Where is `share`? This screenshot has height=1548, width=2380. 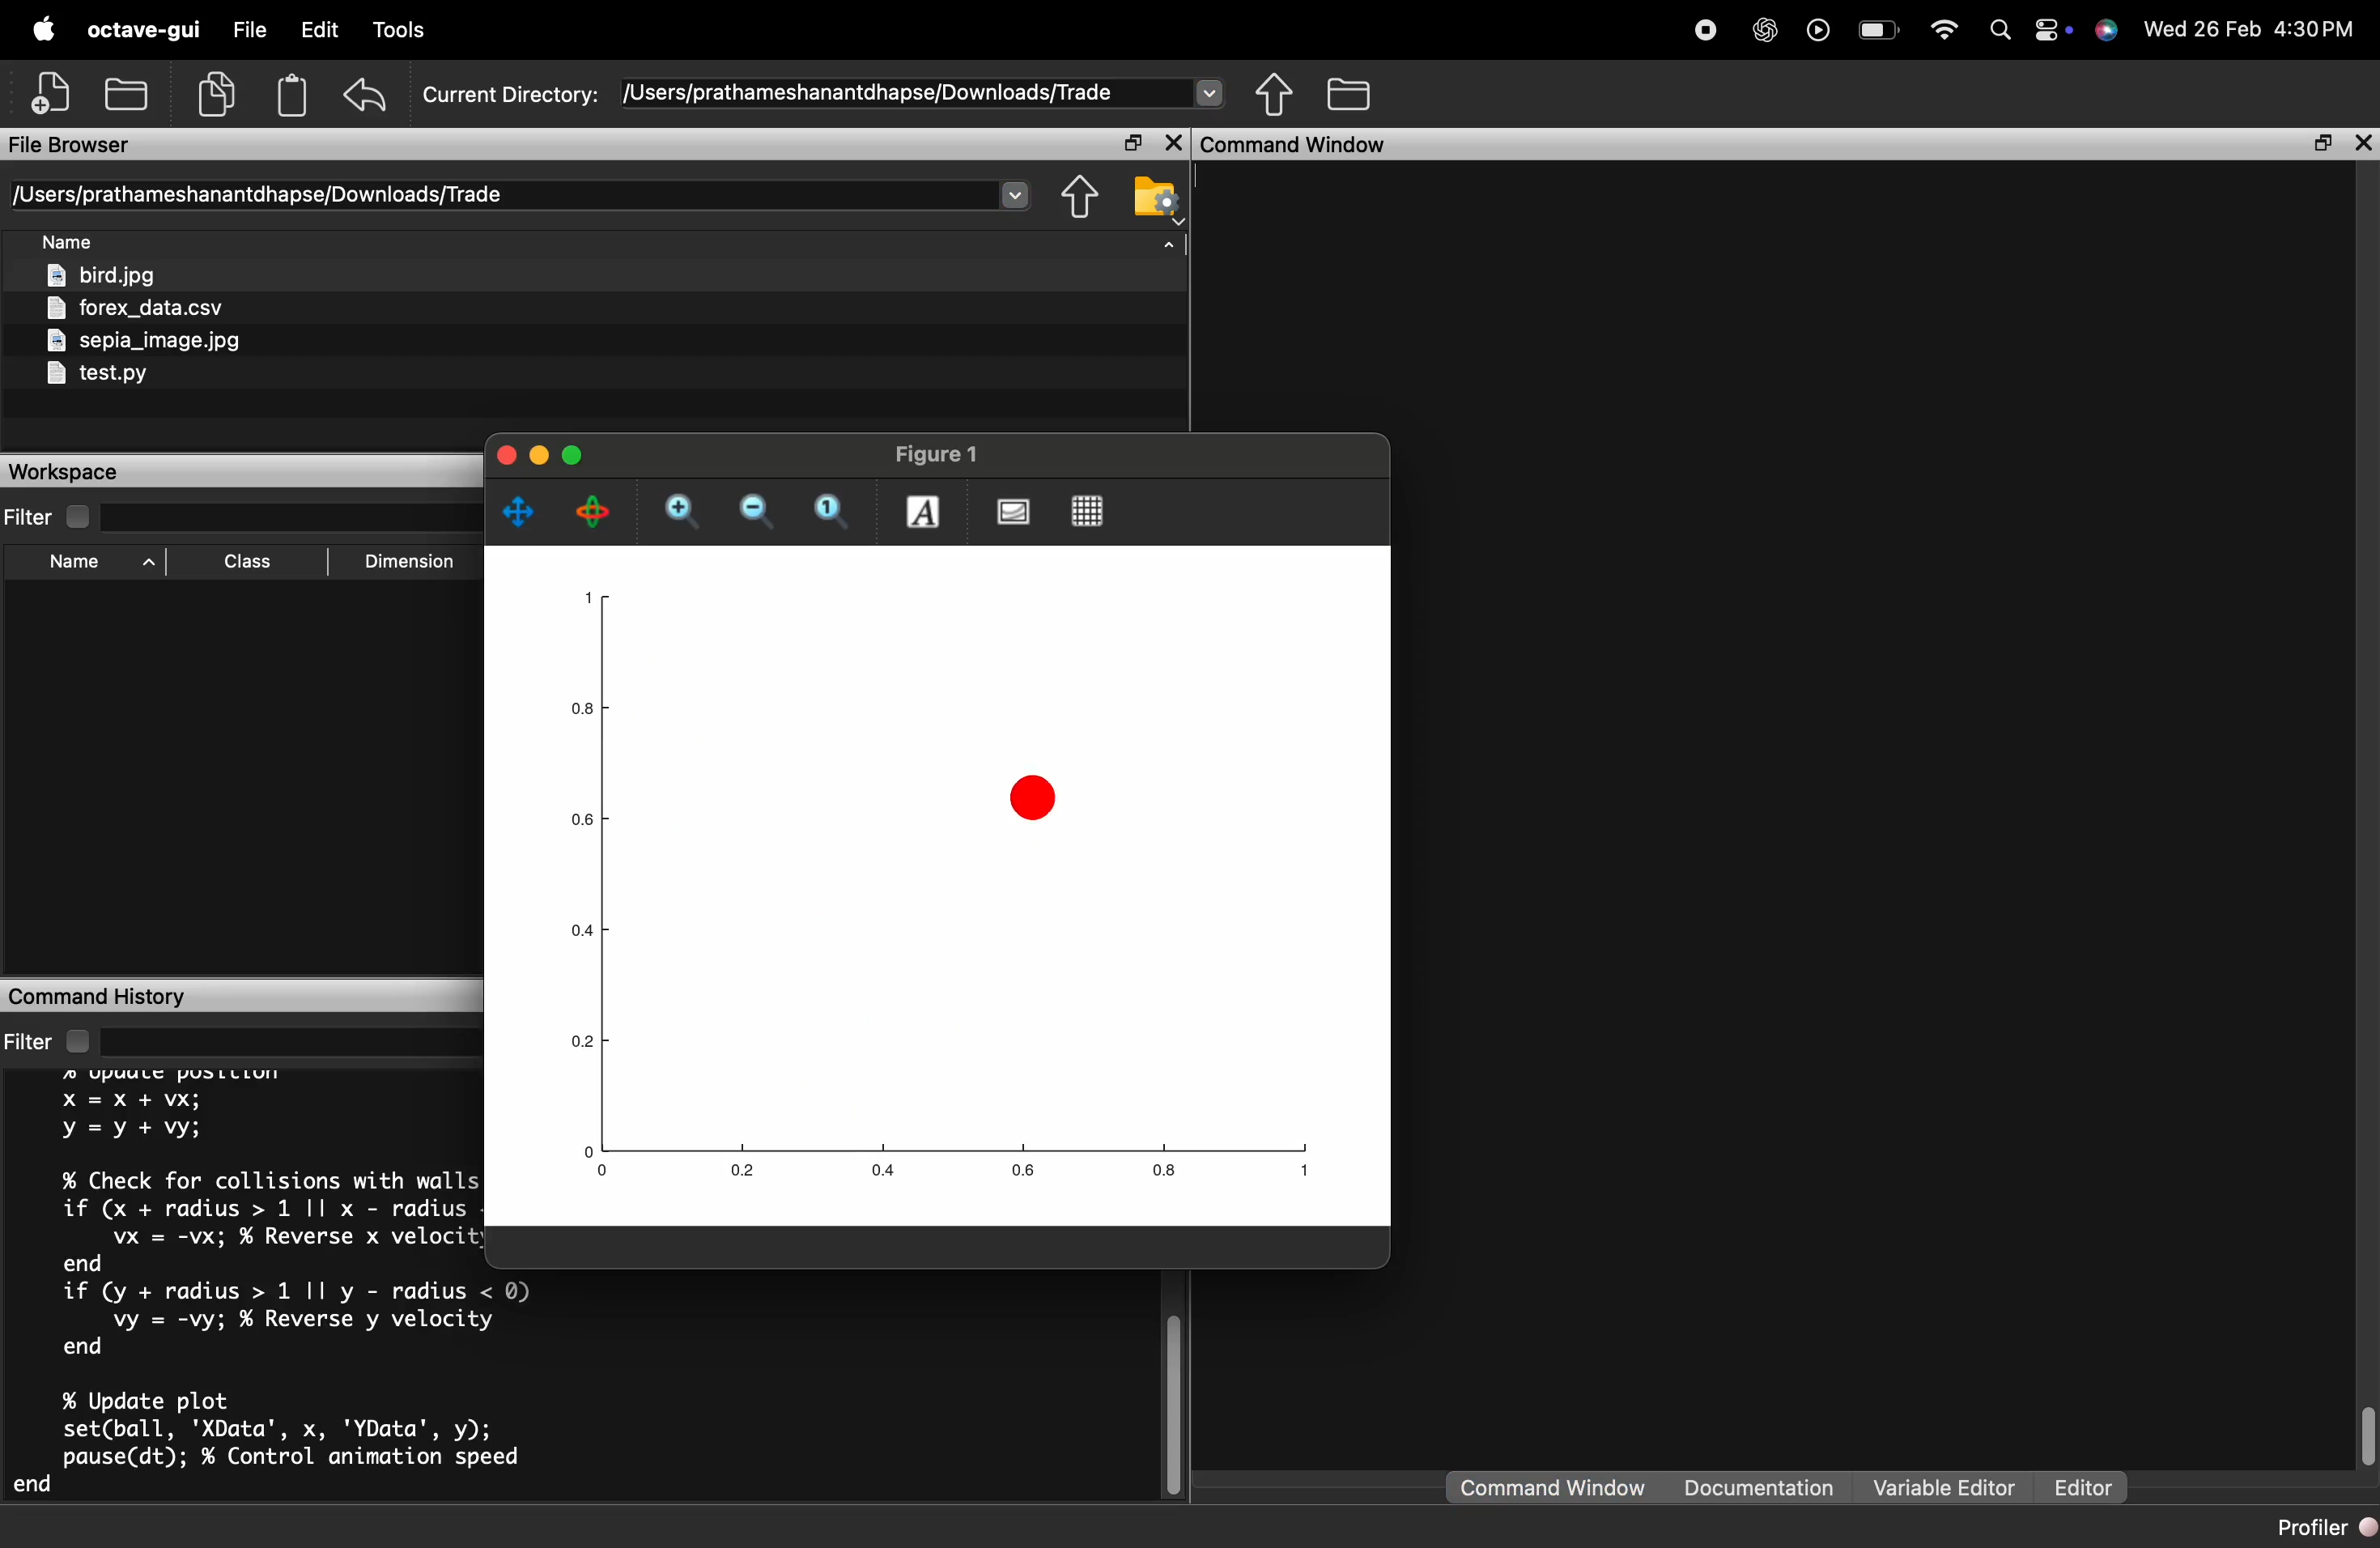 share is located at coordinates (1080, 198).